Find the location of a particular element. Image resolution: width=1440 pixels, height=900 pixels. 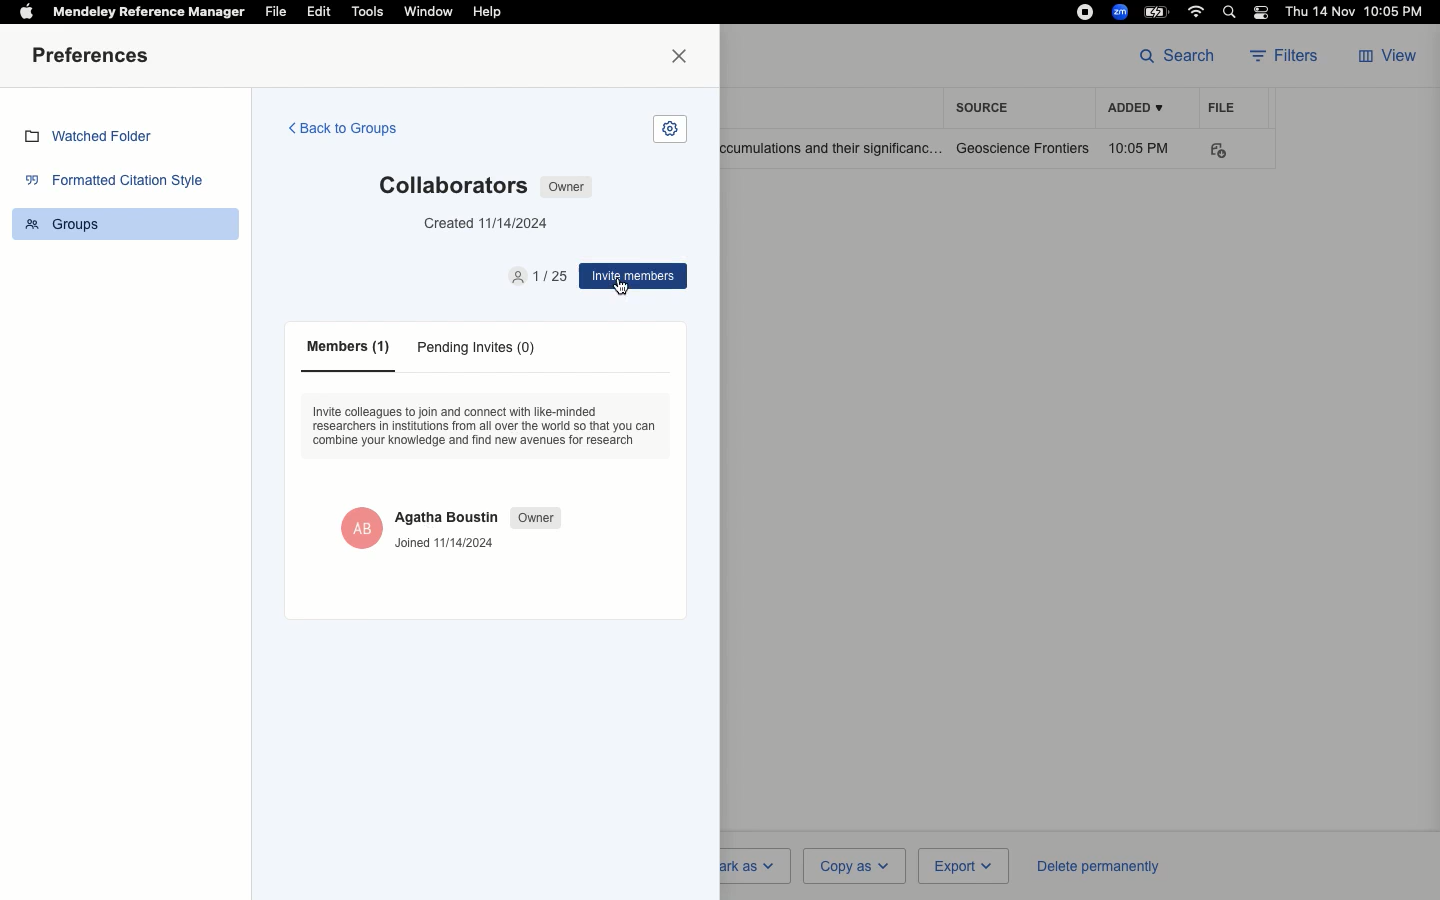

Geoscience frontiers is located at coordinates (1023, 148).